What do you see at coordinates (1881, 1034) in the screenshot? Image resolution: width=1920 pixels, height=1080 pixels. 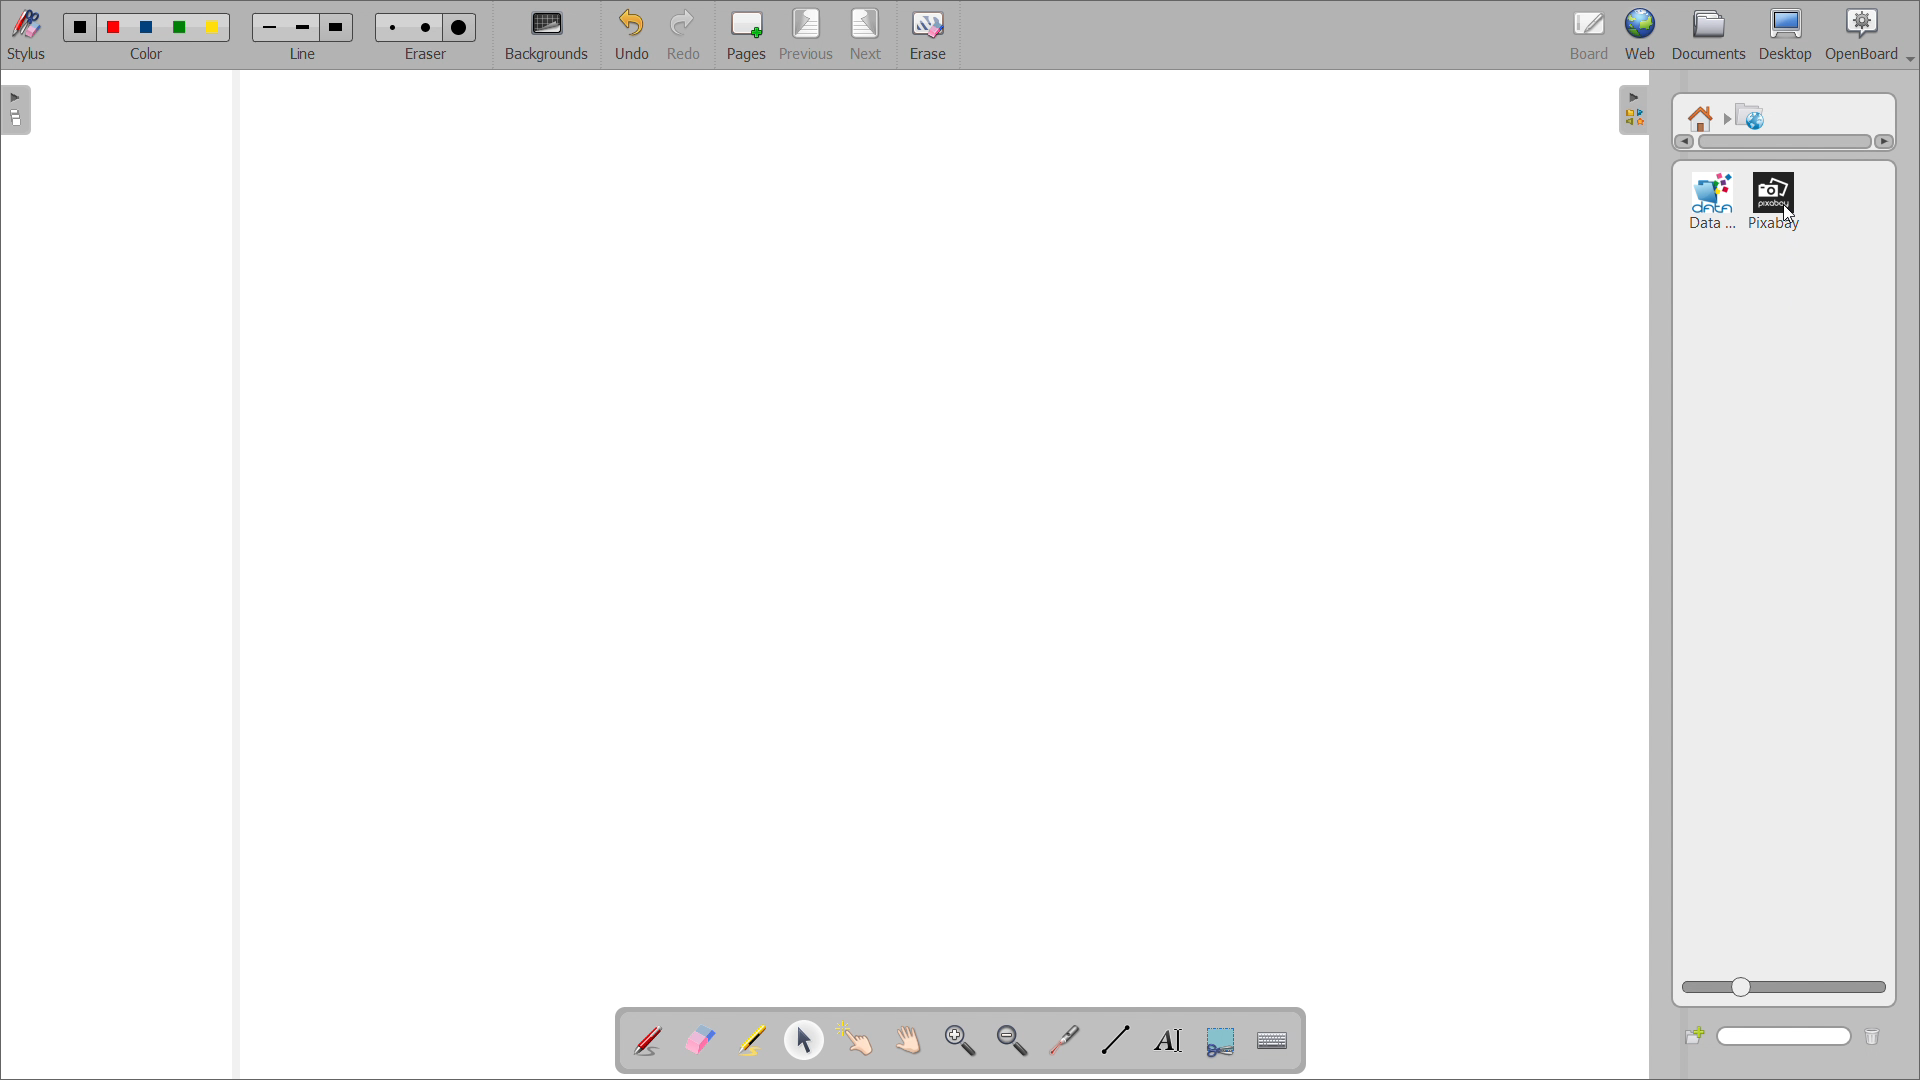 I see `delete` at bounding box center [1881, 1034].